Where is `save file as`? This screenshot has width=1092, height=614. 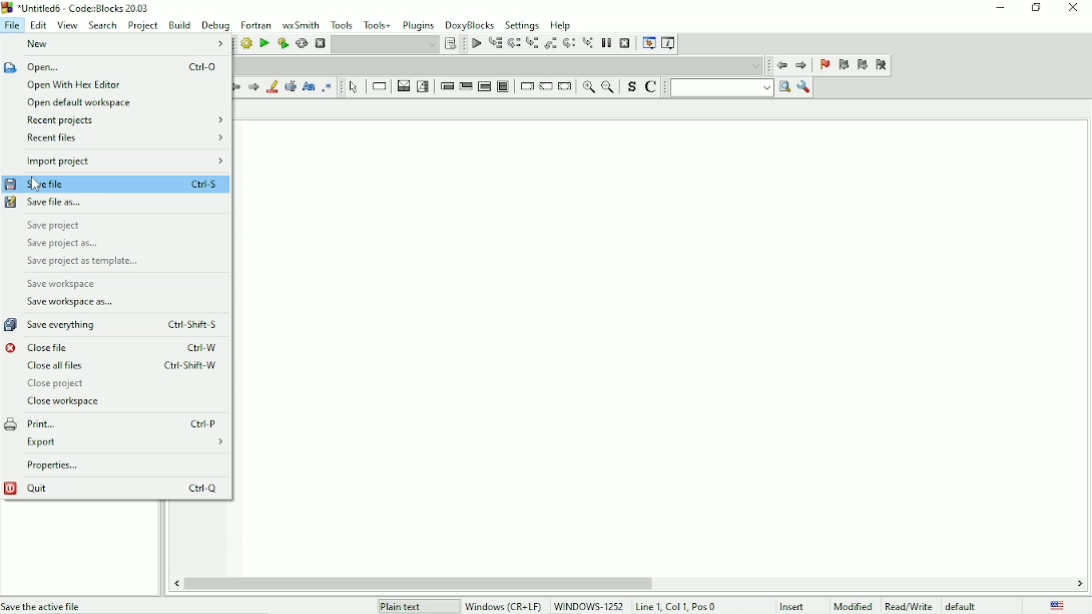 save file as is located at coordinates (46, 202).